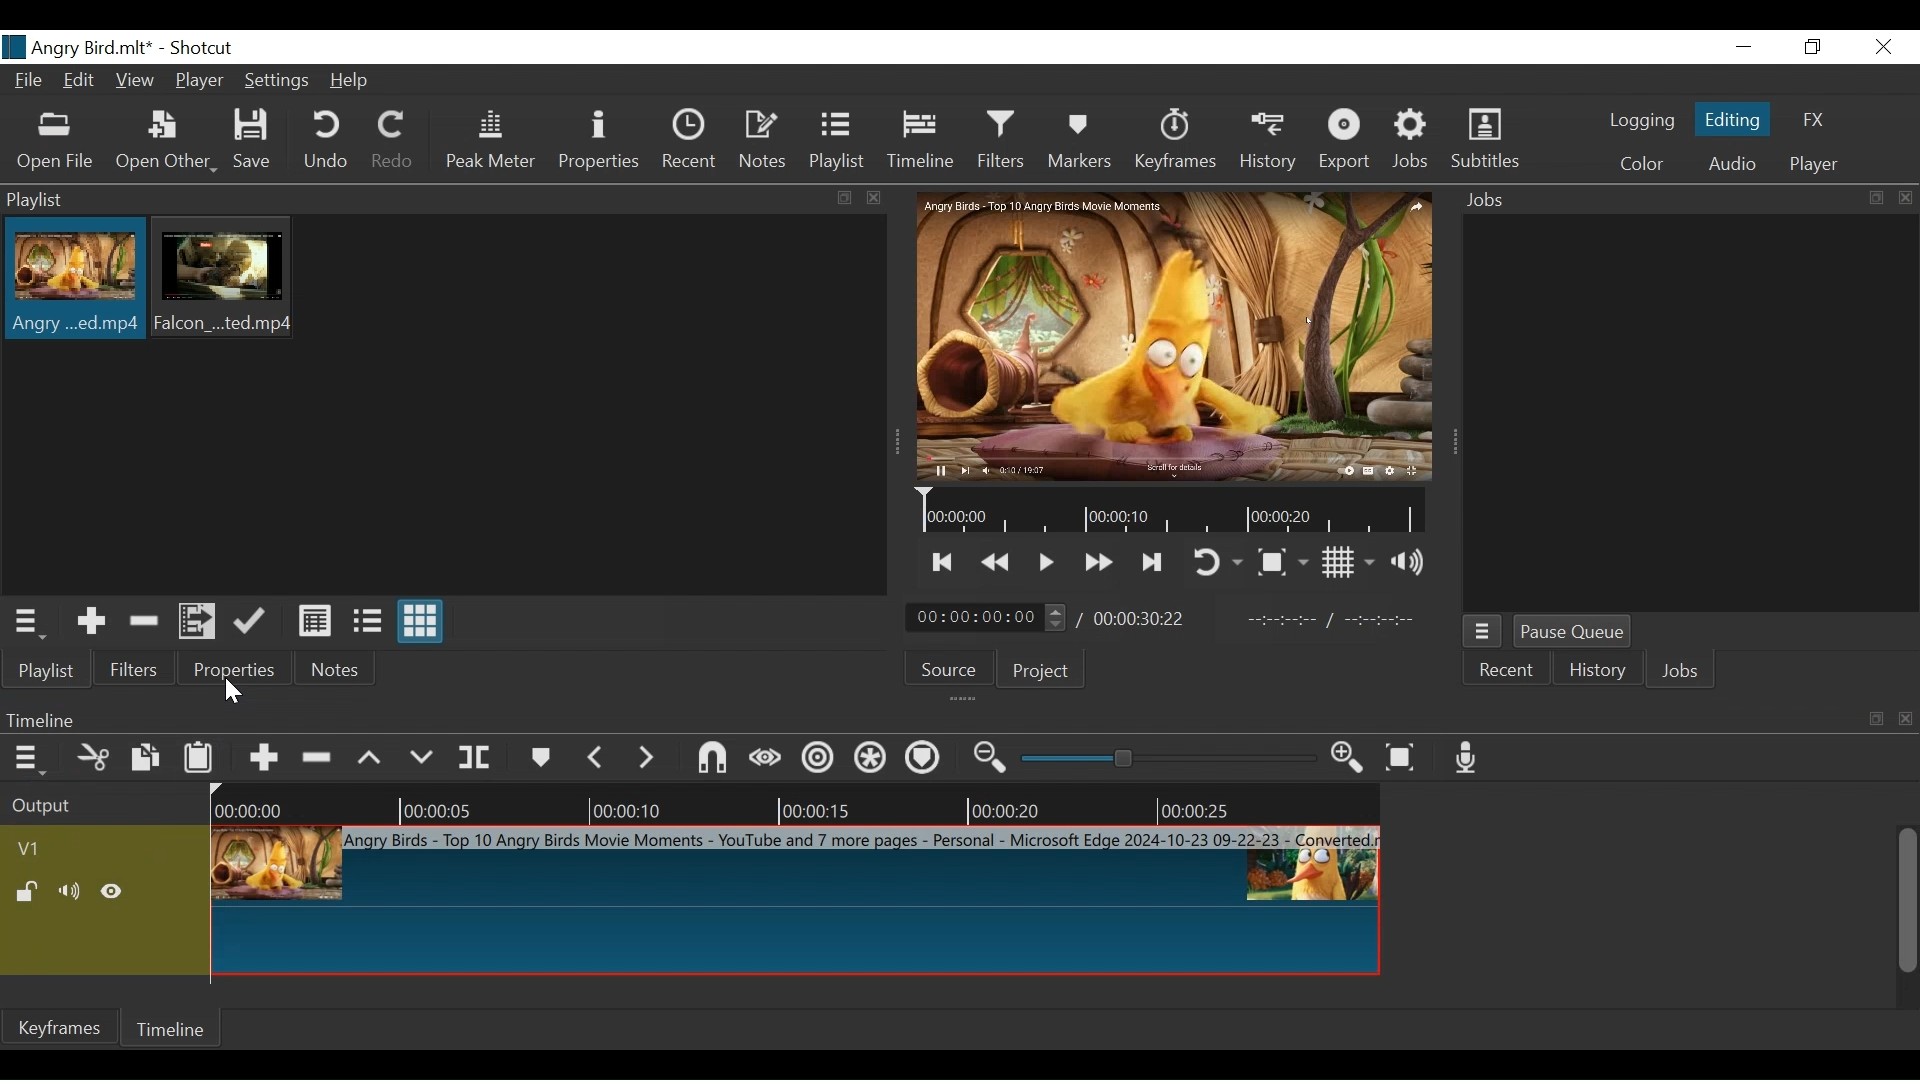 The width and height of the screenshot is (1920, 1080). Describe the element at coordinates (227, 279) in the screenshot. I see `Clip` at that location.